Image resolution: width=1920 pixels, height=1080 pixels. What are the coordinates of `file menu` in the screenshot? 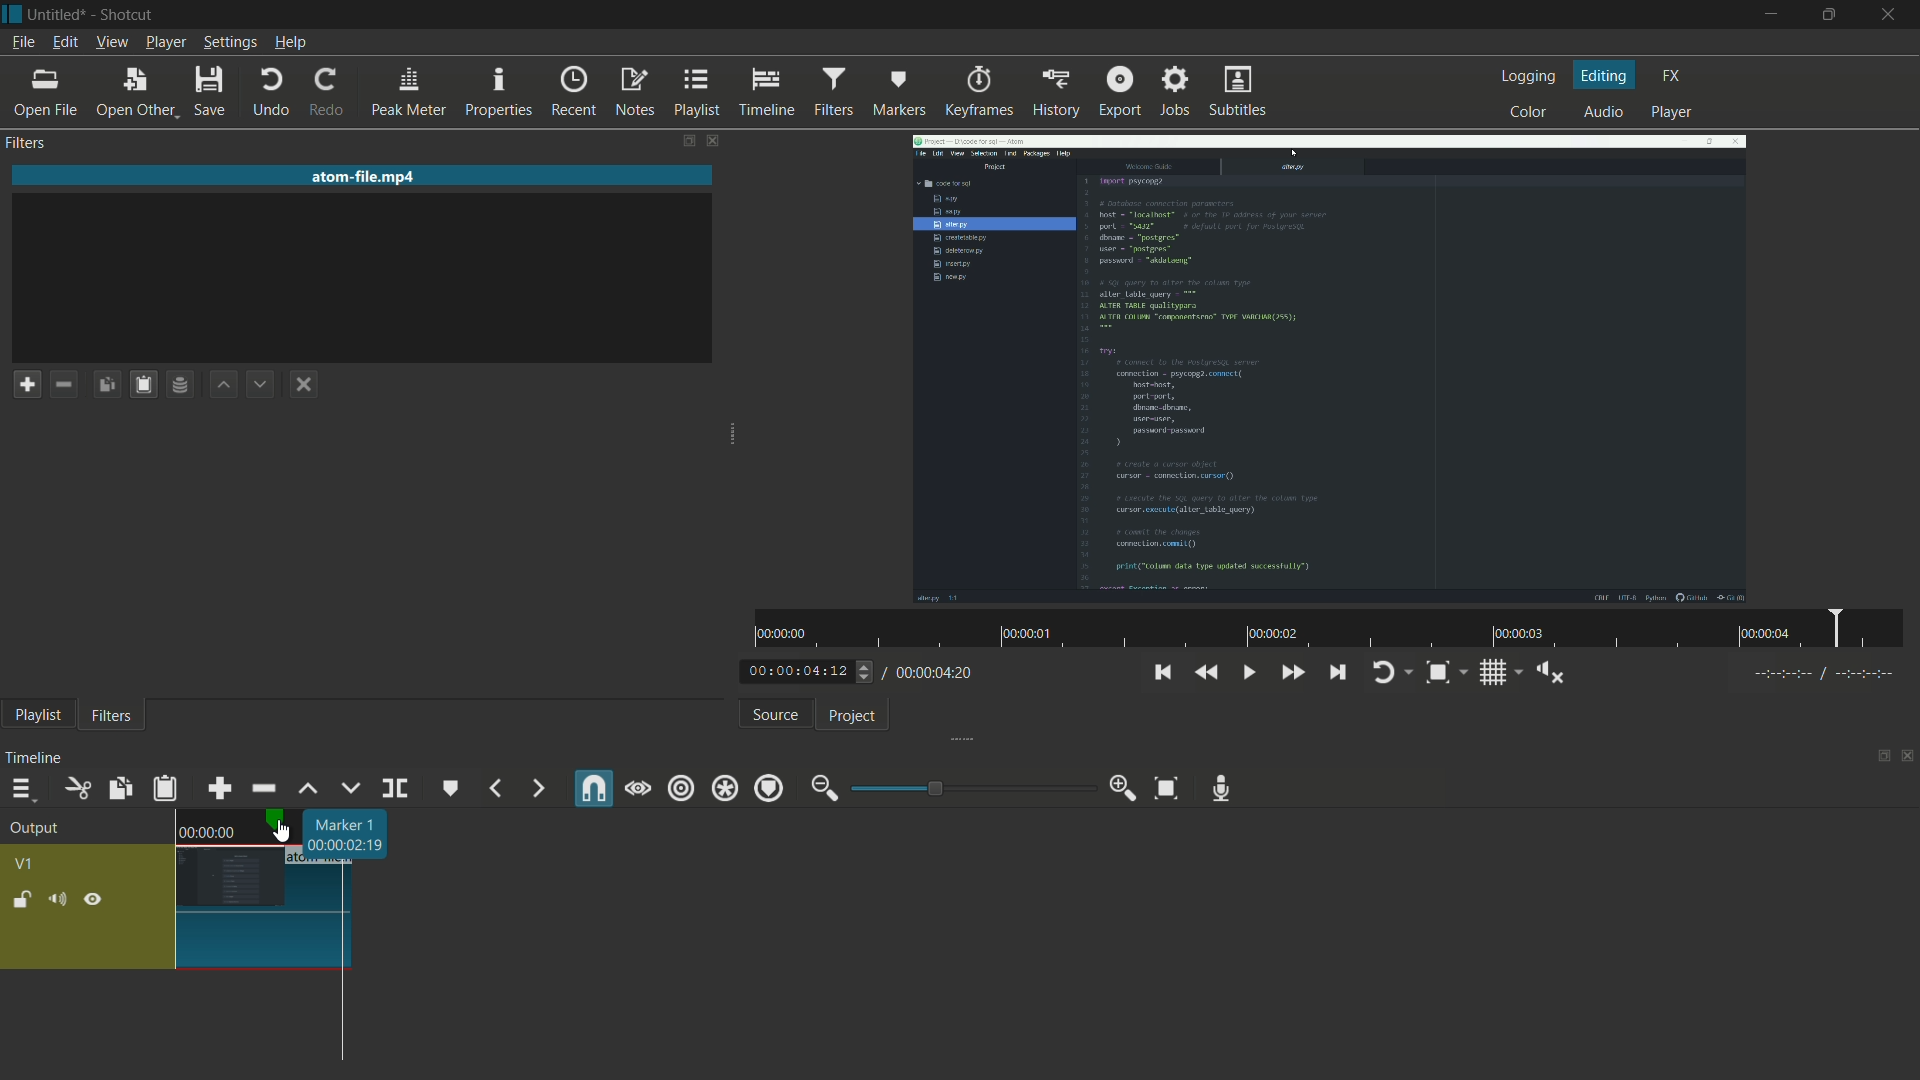 It's located at (24, 43).